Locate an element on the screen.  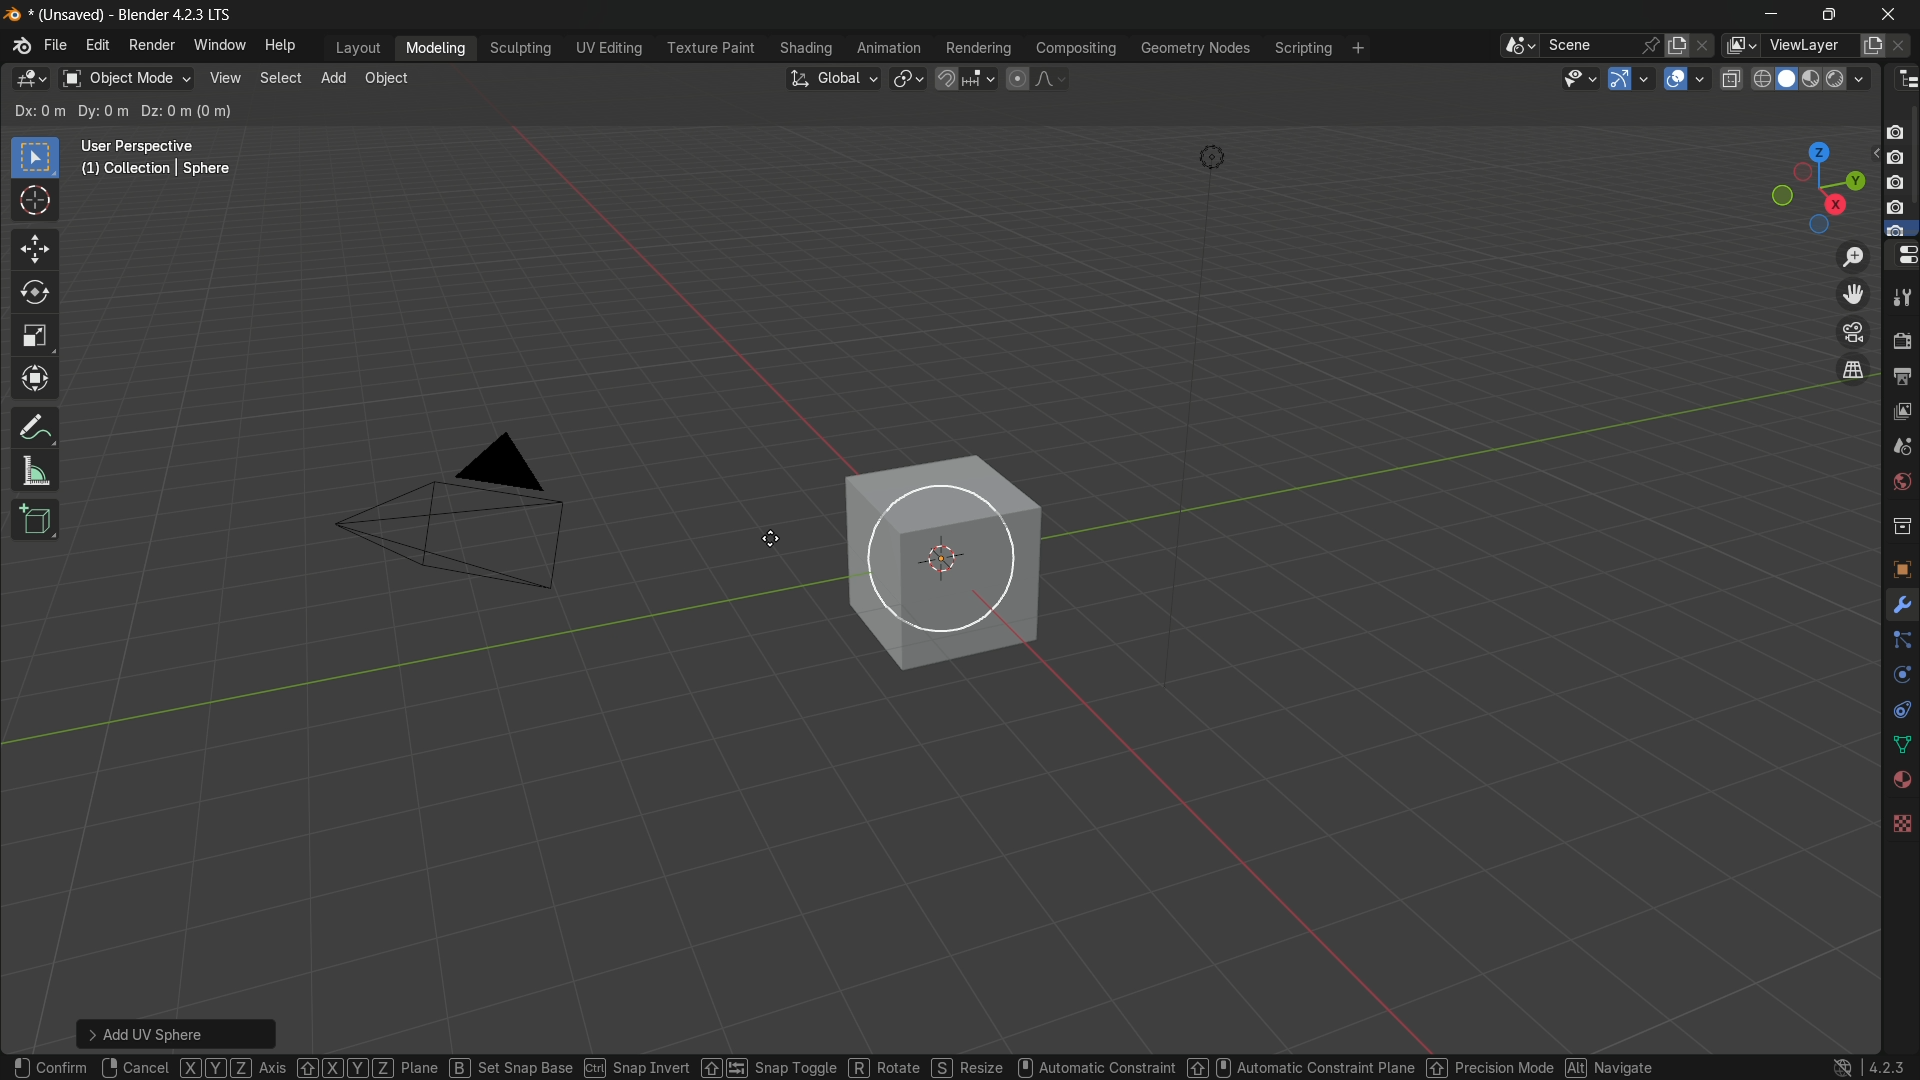
properties is located at coordinates (1901, 256).